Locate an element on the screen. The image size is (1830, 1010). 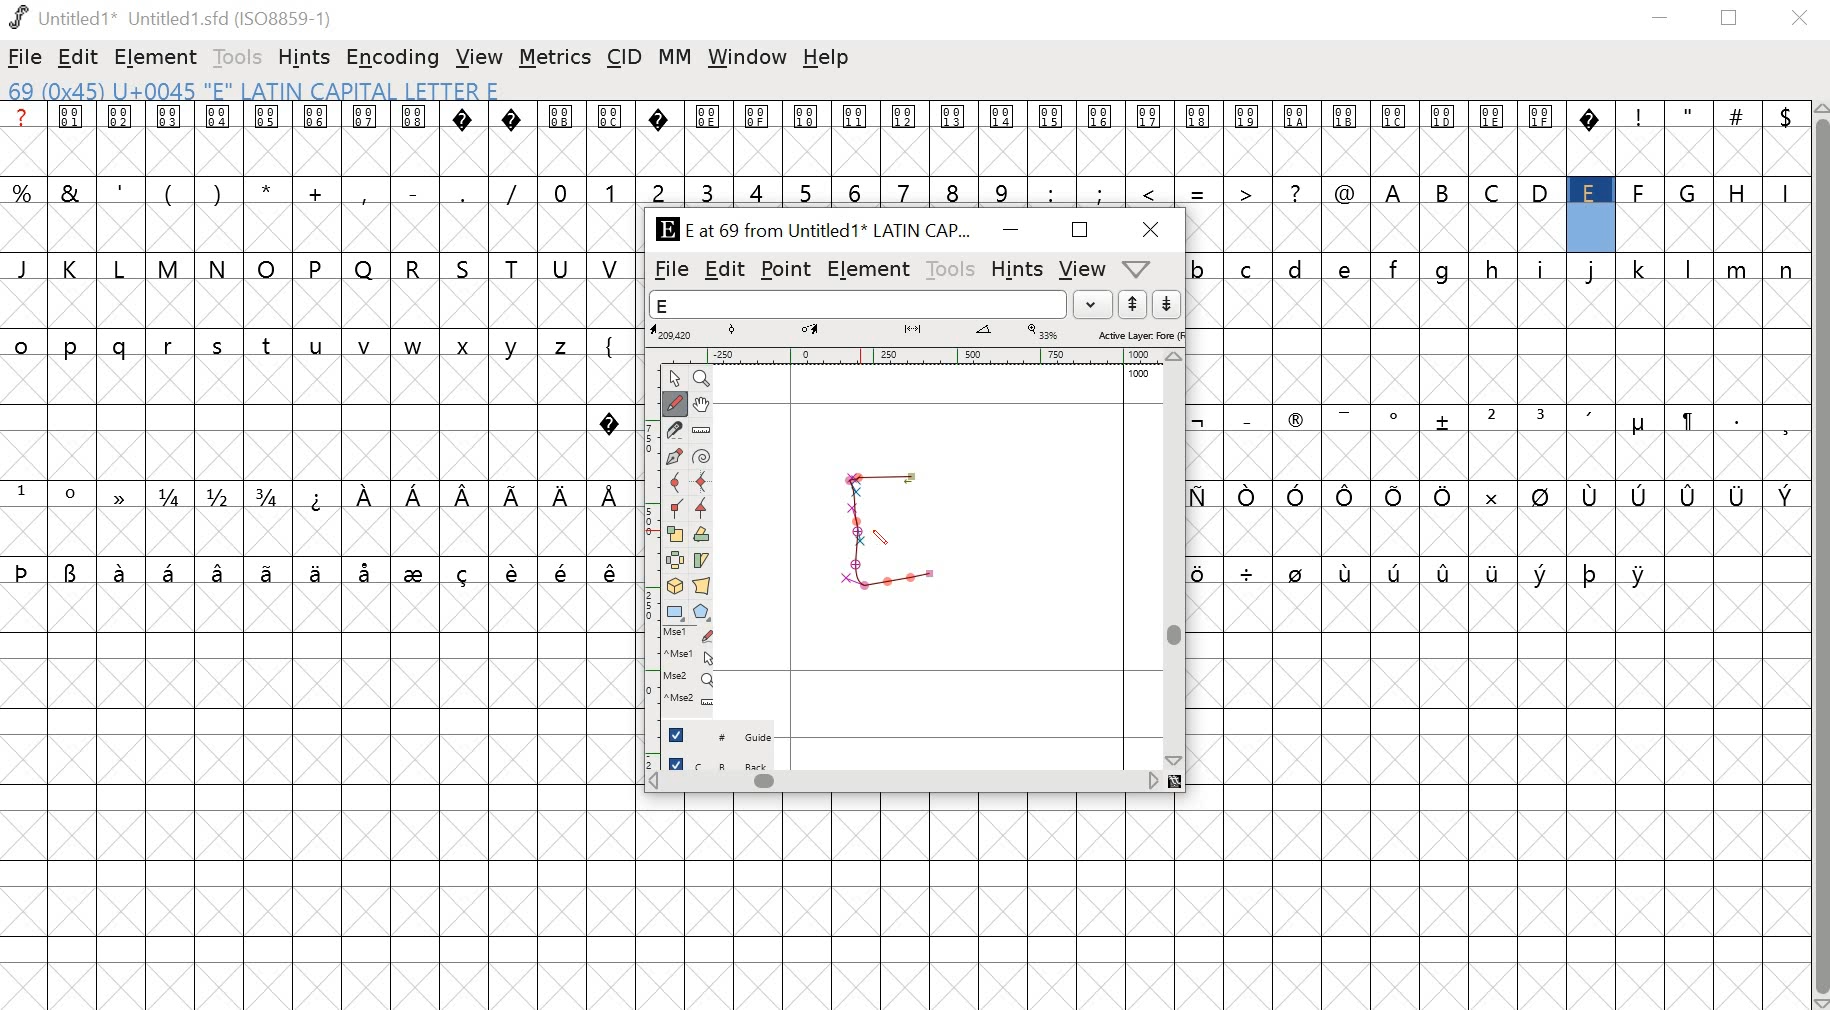
empty cells is located at coordinates (319, 229).